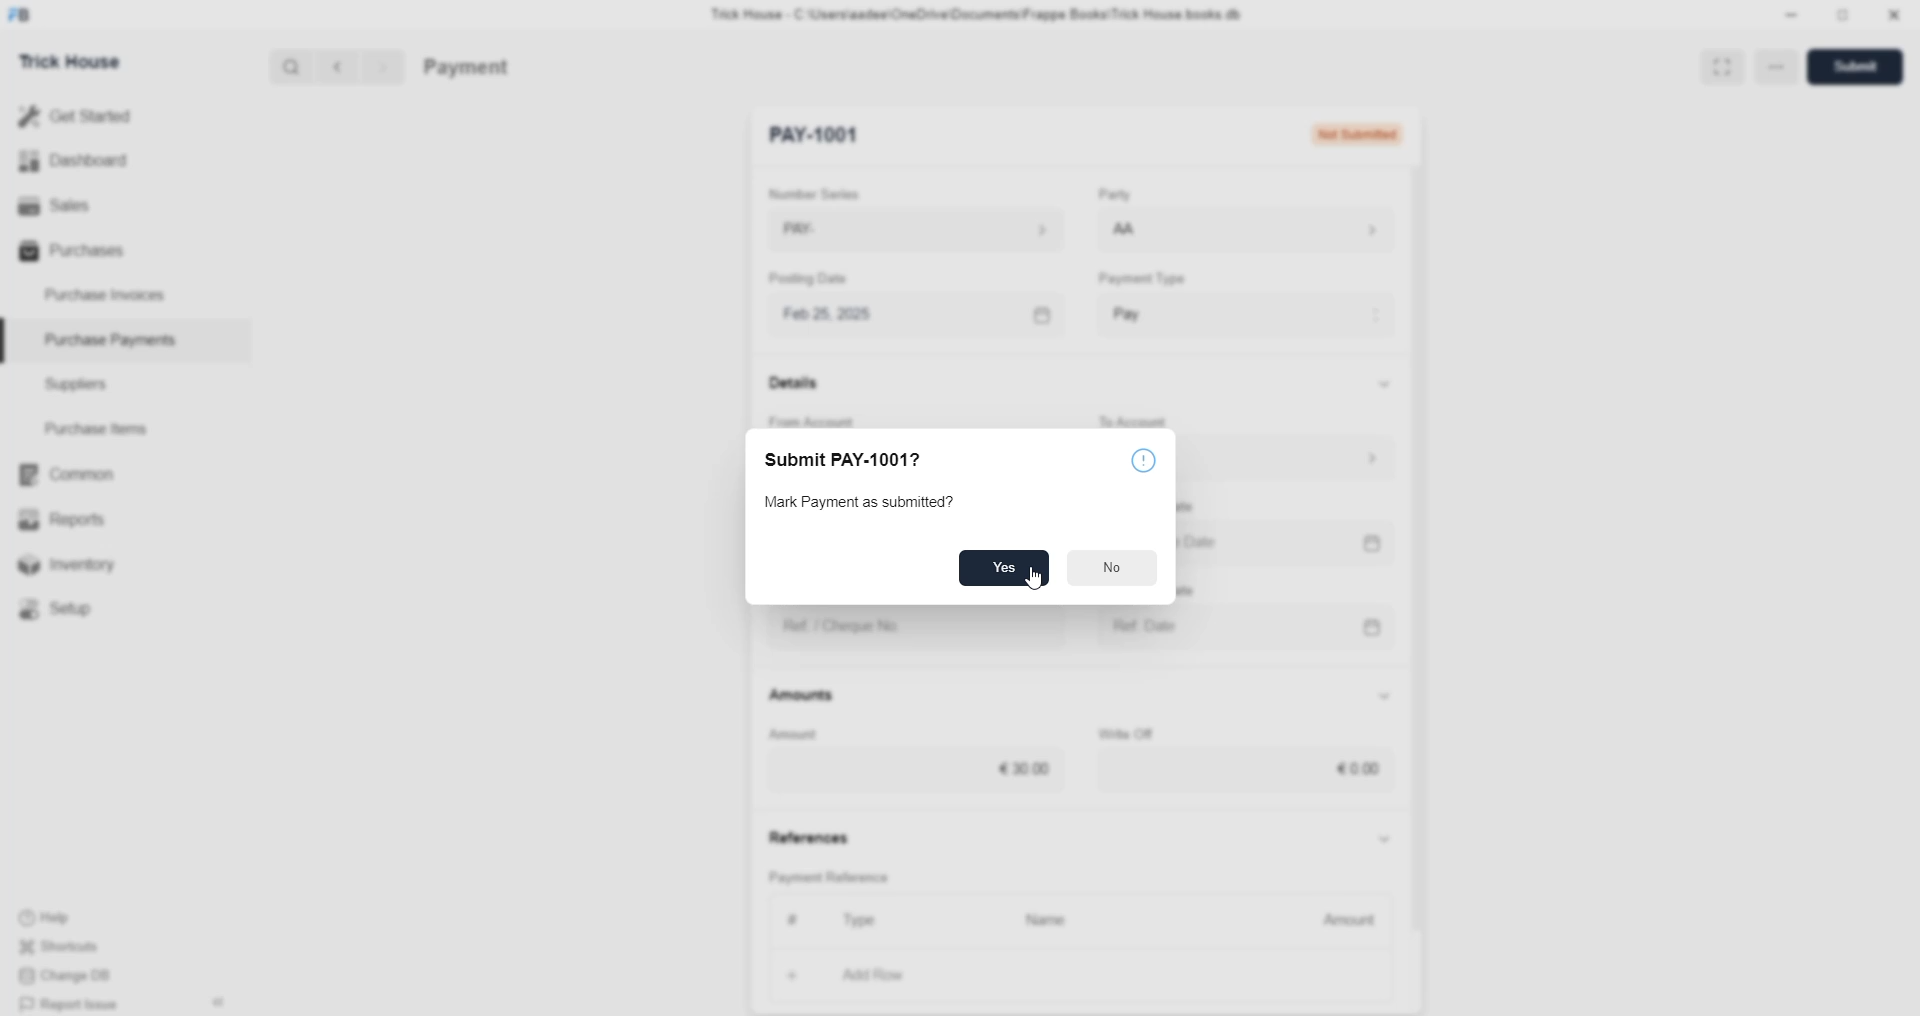 This screenshot has height=1016, width=1920. What do you see at coordinates (1034, 764) in the screenshot?
I see `€30.00` at bounding box center [1034, 764].